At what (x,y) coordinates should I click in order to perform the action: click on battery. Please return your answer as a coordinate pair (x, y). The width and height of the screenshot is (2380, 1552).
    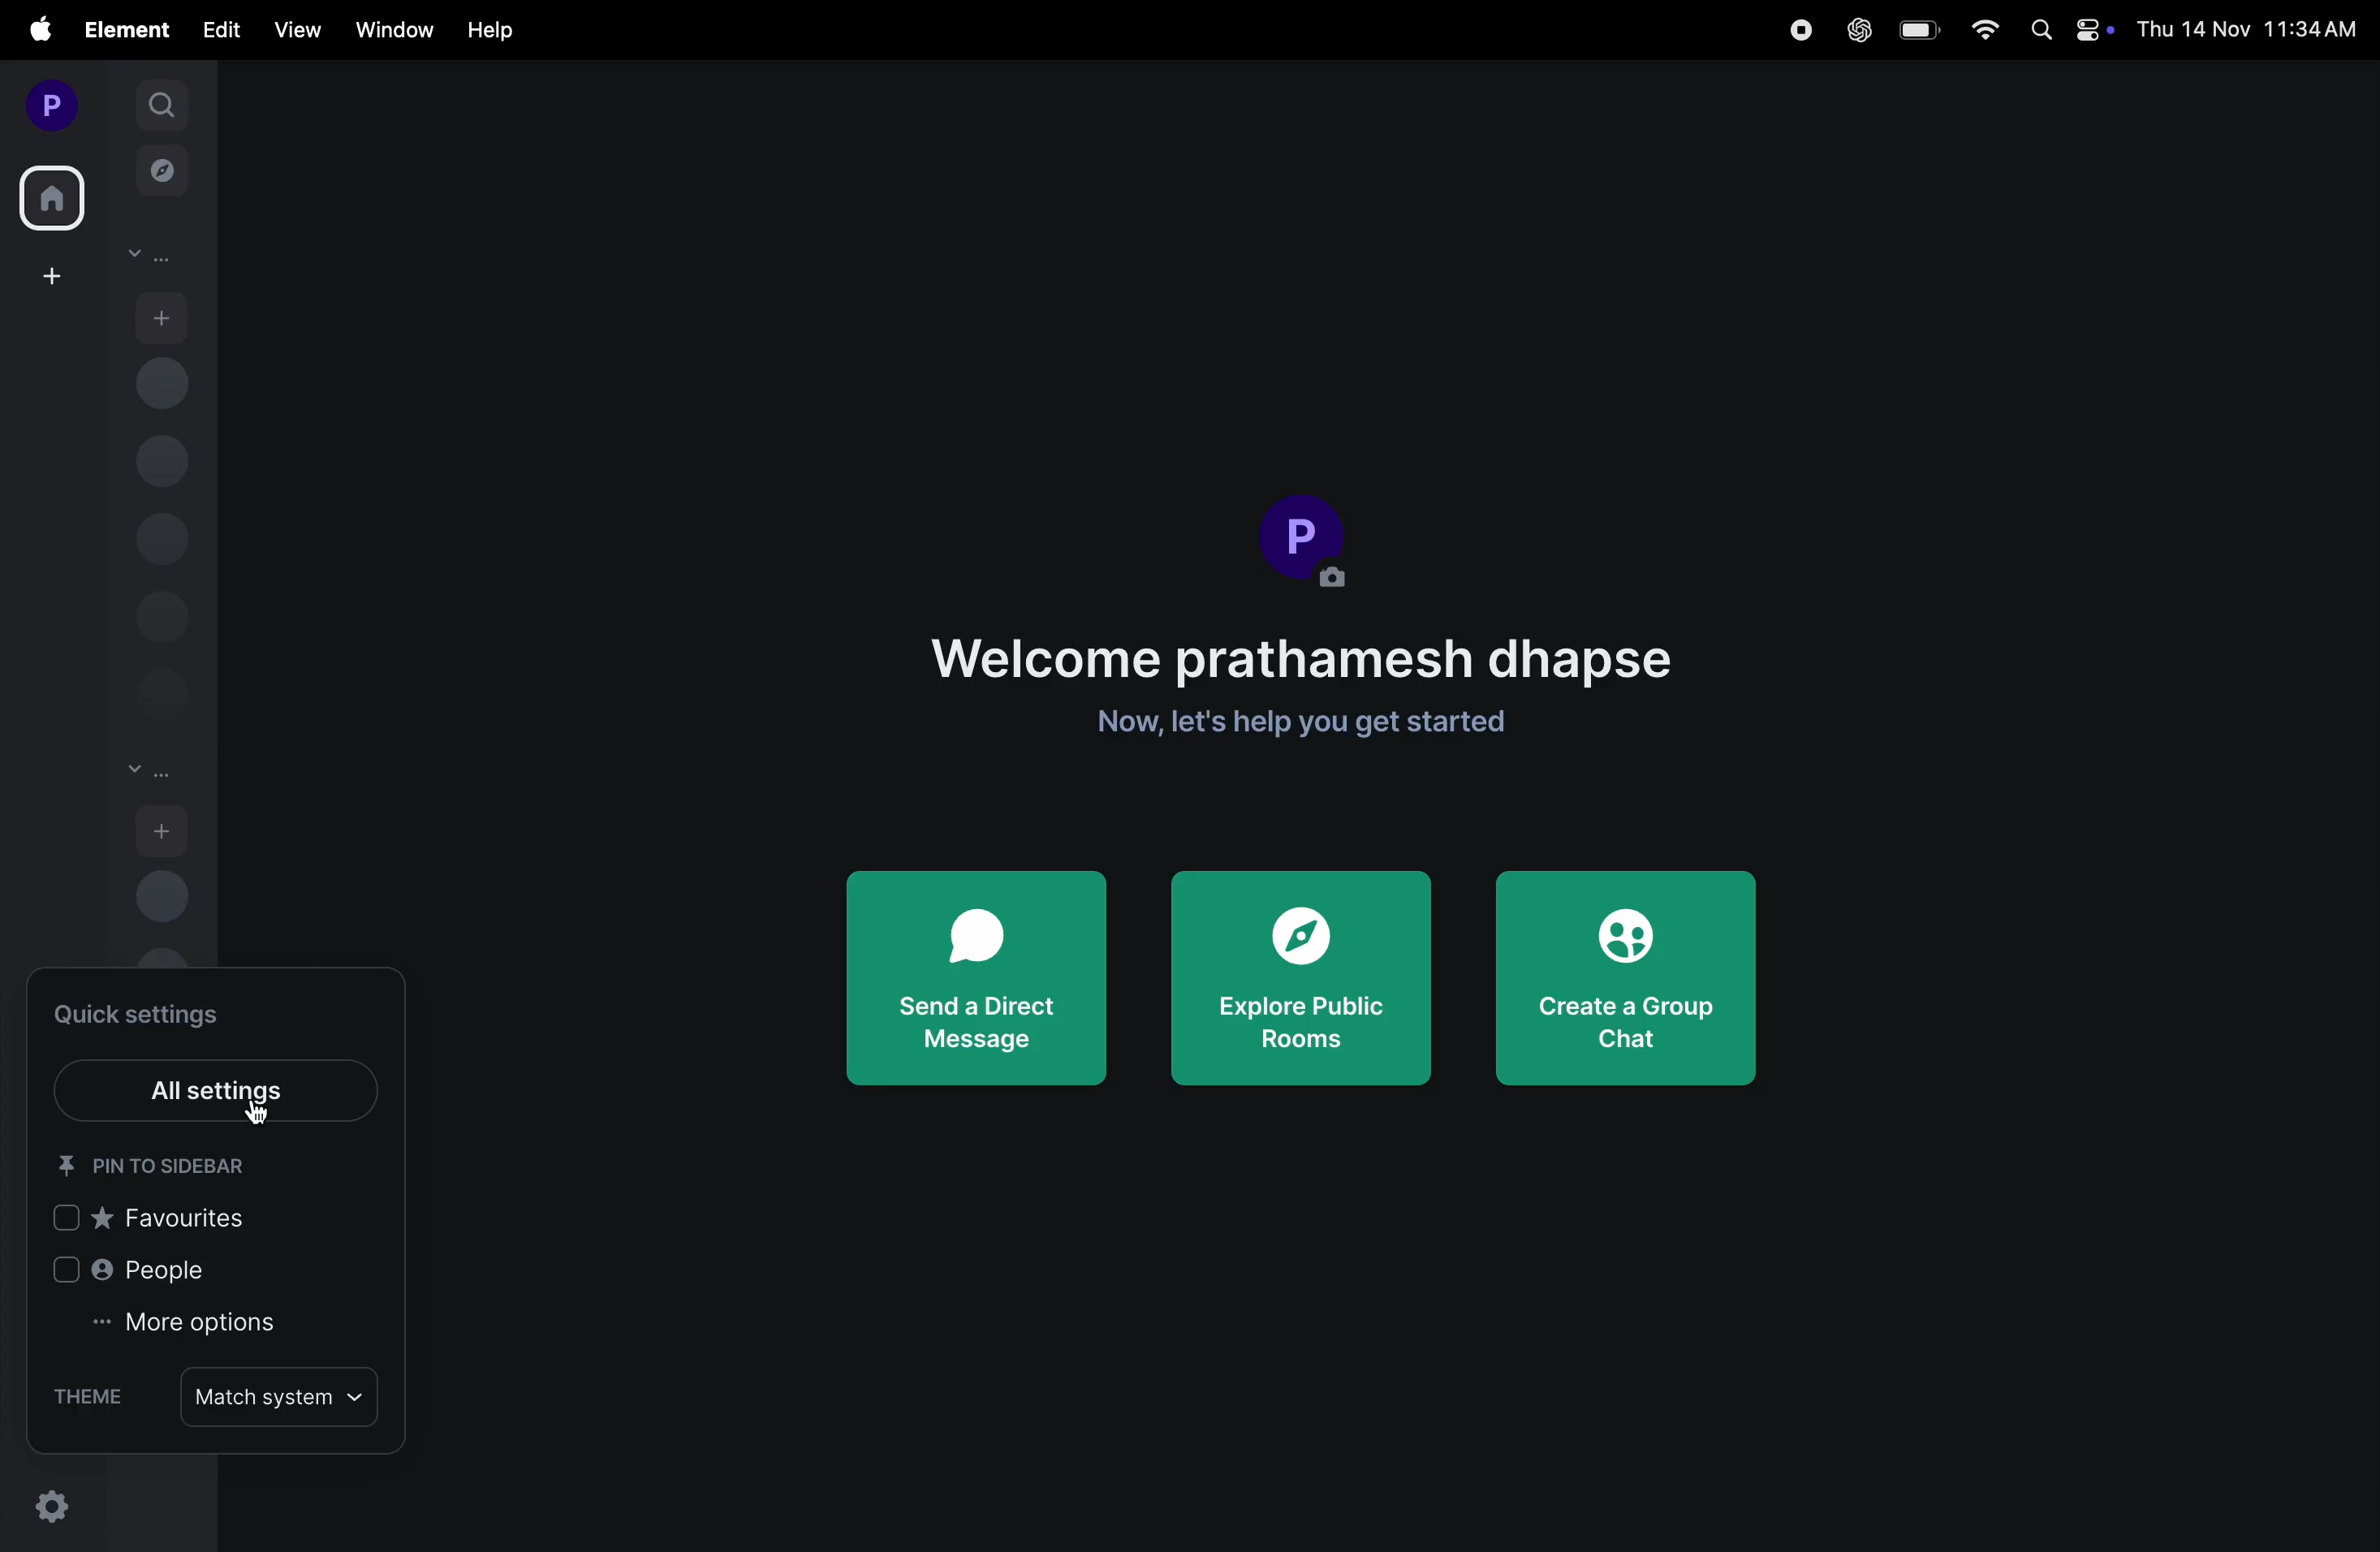
    Looking at the image, I should click on (1916, 30).